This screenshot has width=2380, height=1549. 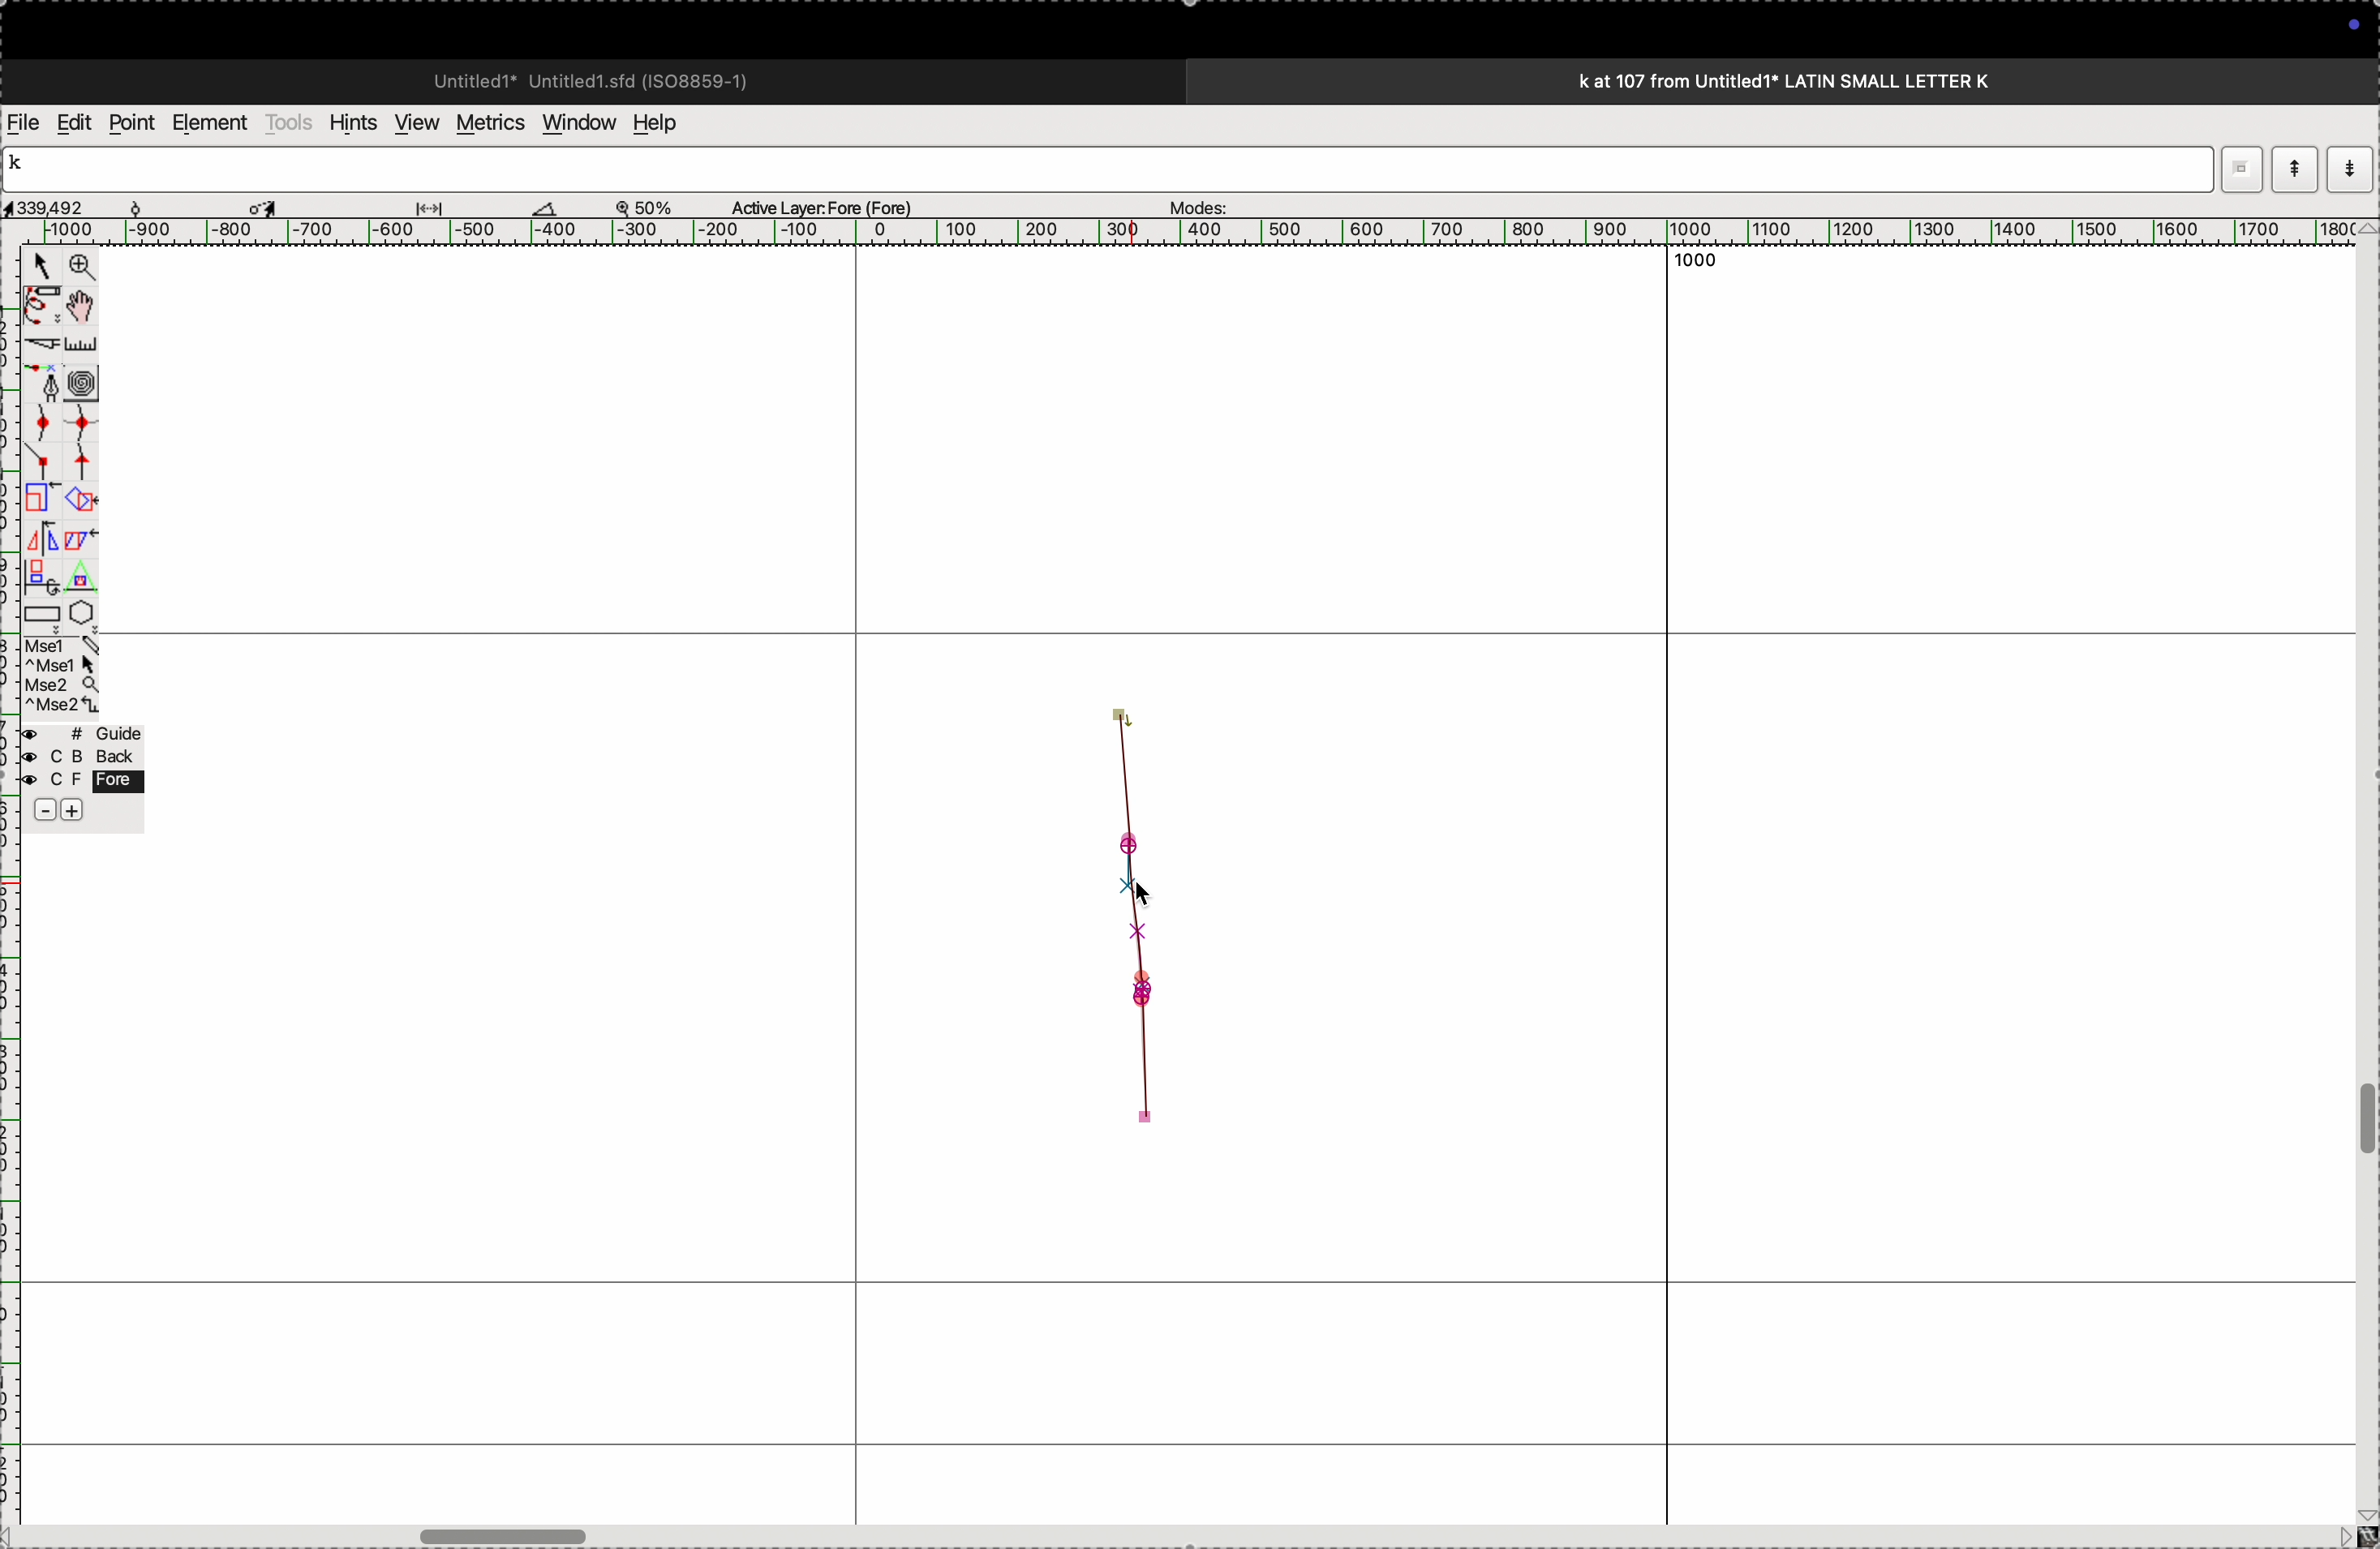 I want to click on mse, so click(x=63, y=676).